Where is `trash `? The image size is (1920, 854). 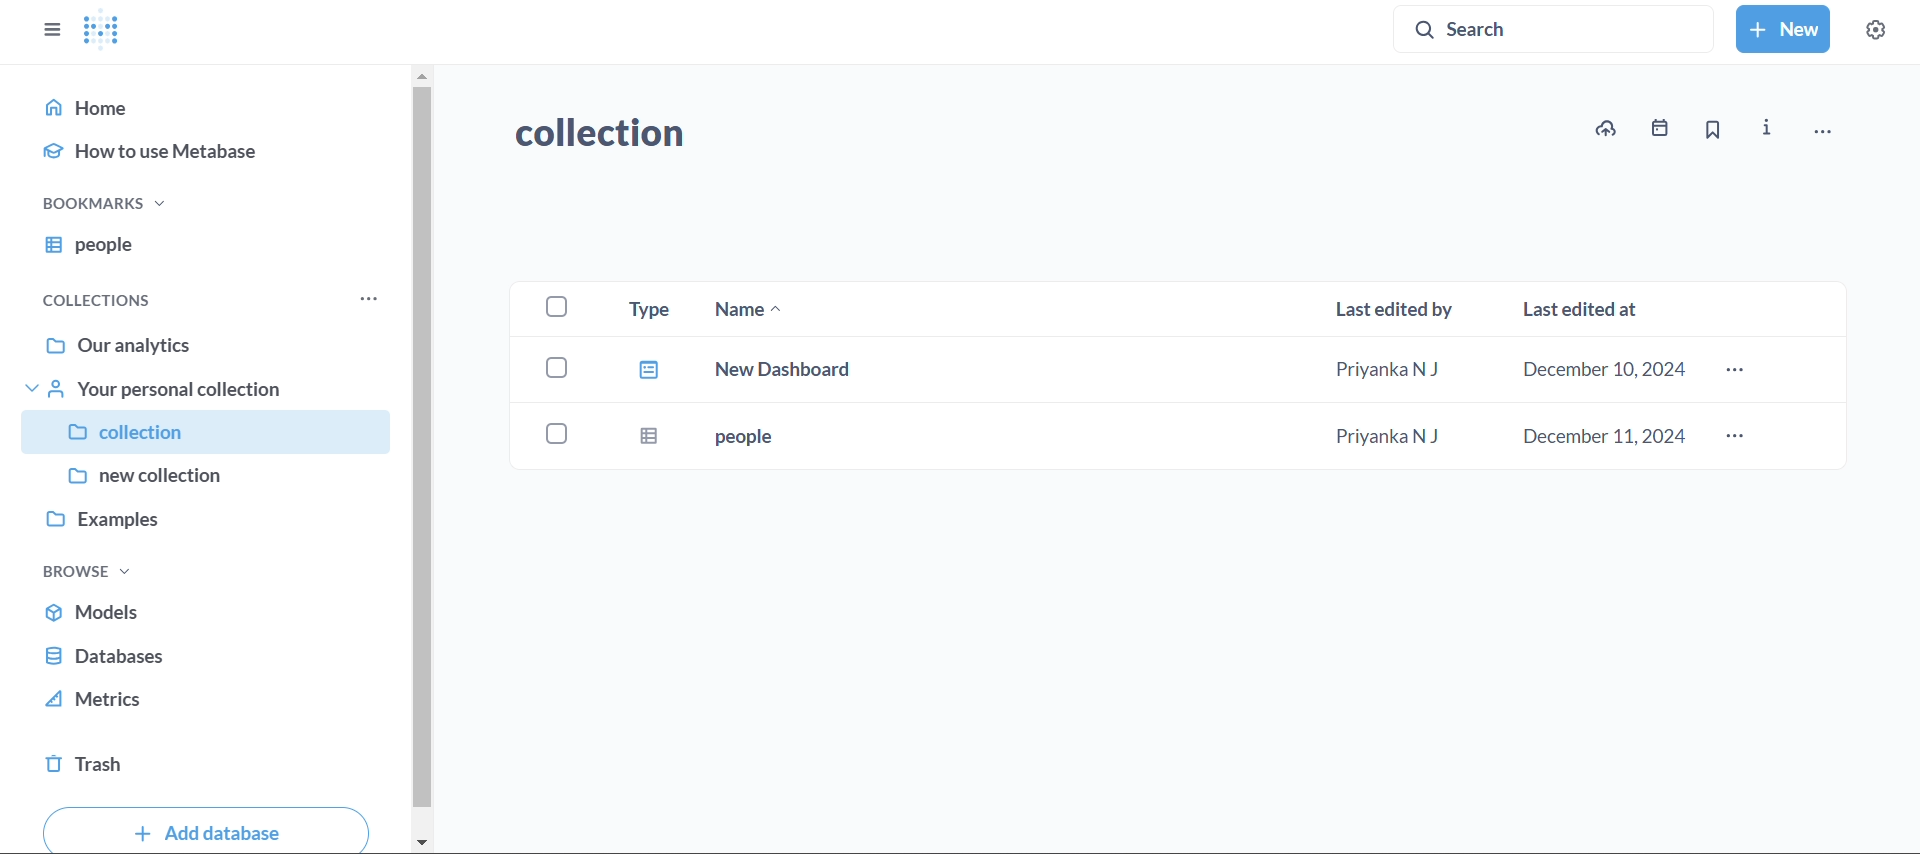
trash  is located at coordinates (197, 761).